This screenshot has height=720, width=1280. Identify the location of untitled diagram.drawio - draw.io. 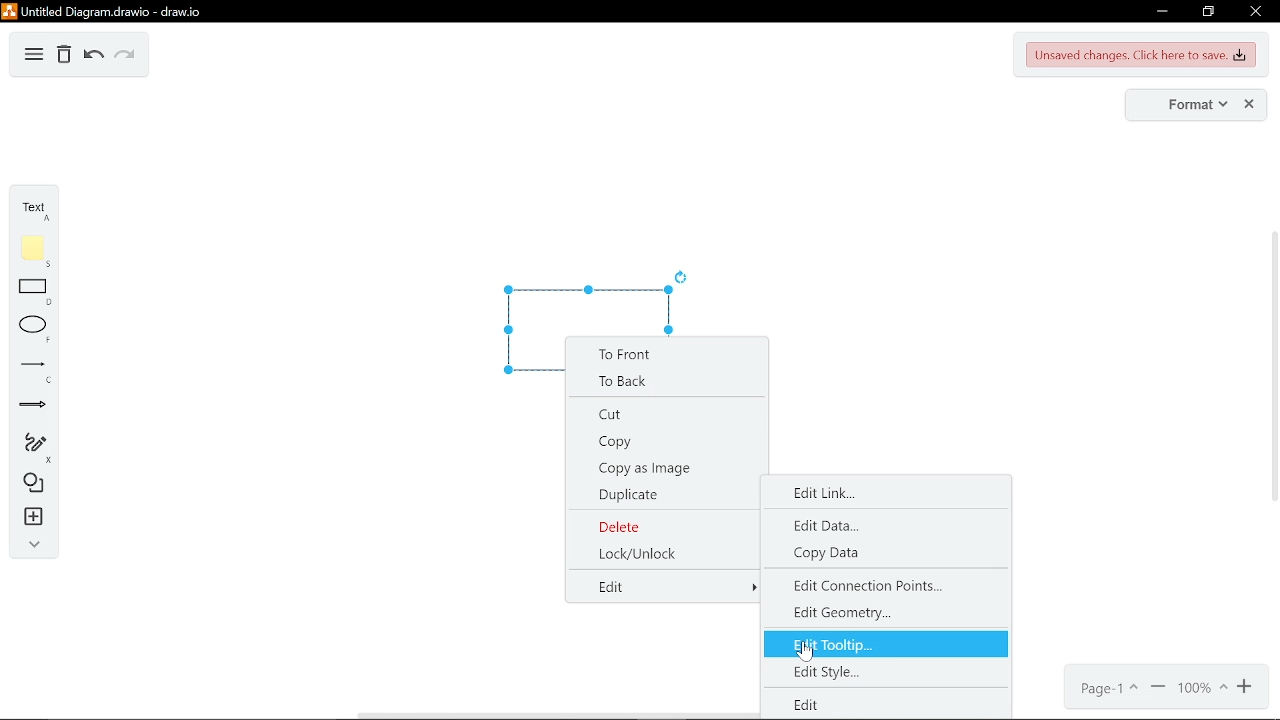
(118, 11).